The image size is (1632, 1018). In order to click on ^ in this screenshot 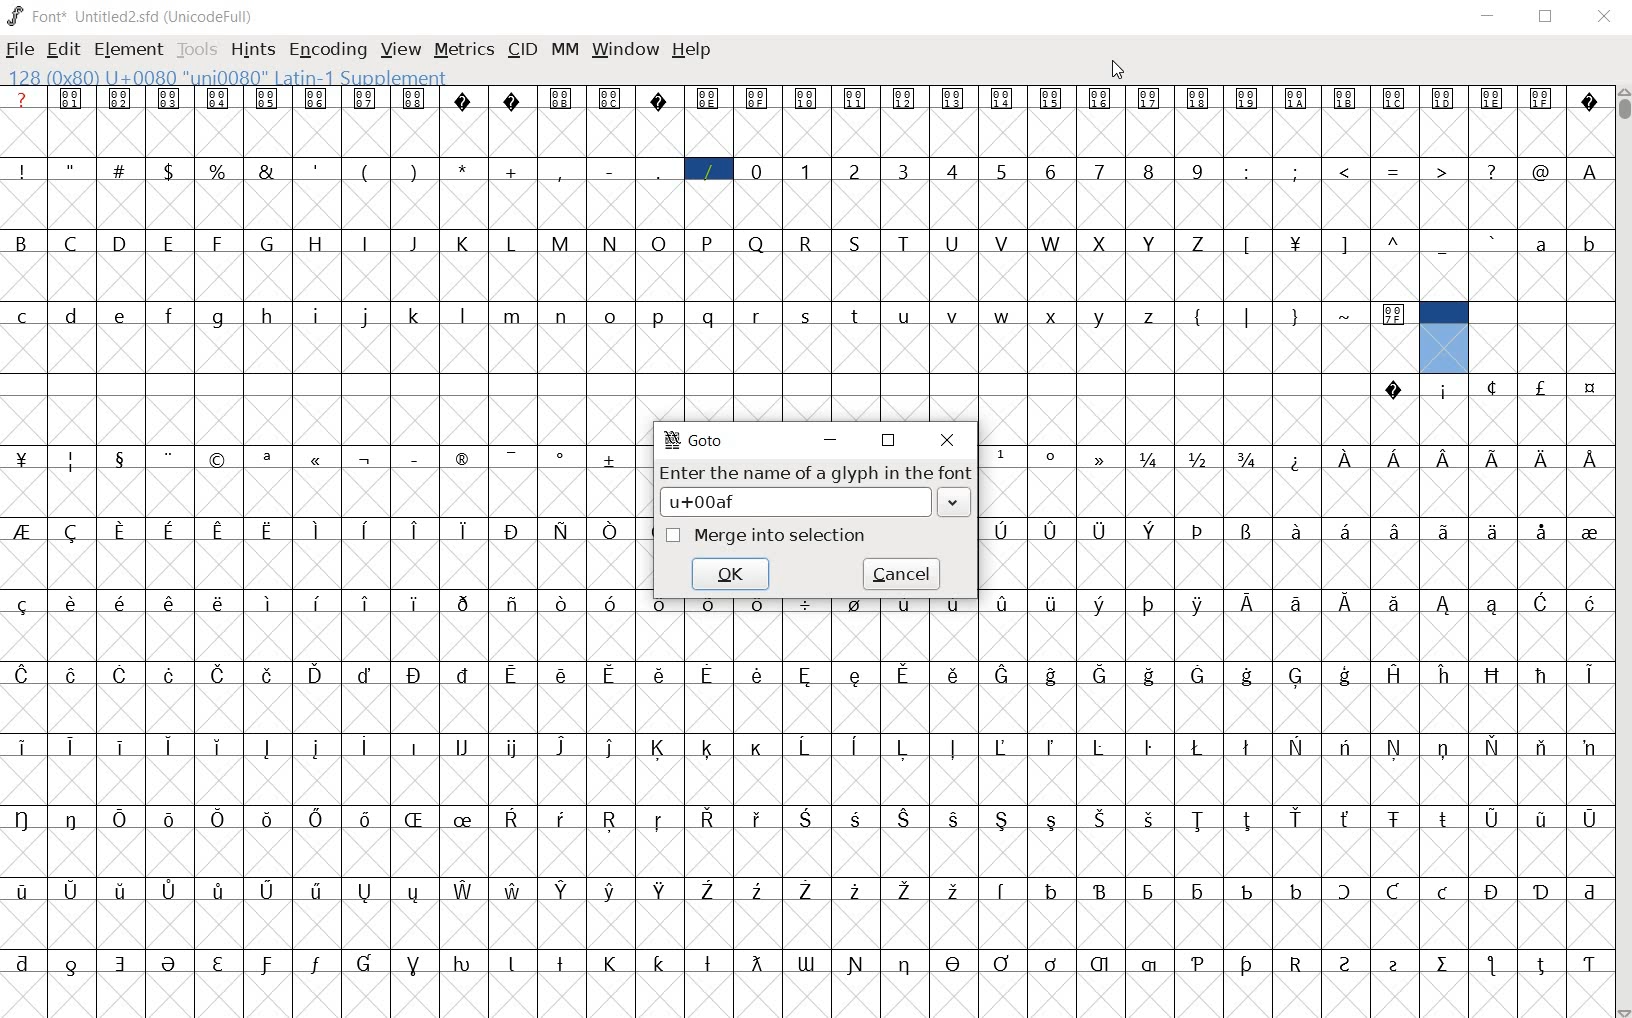, I will do `click(1395, 242)`.